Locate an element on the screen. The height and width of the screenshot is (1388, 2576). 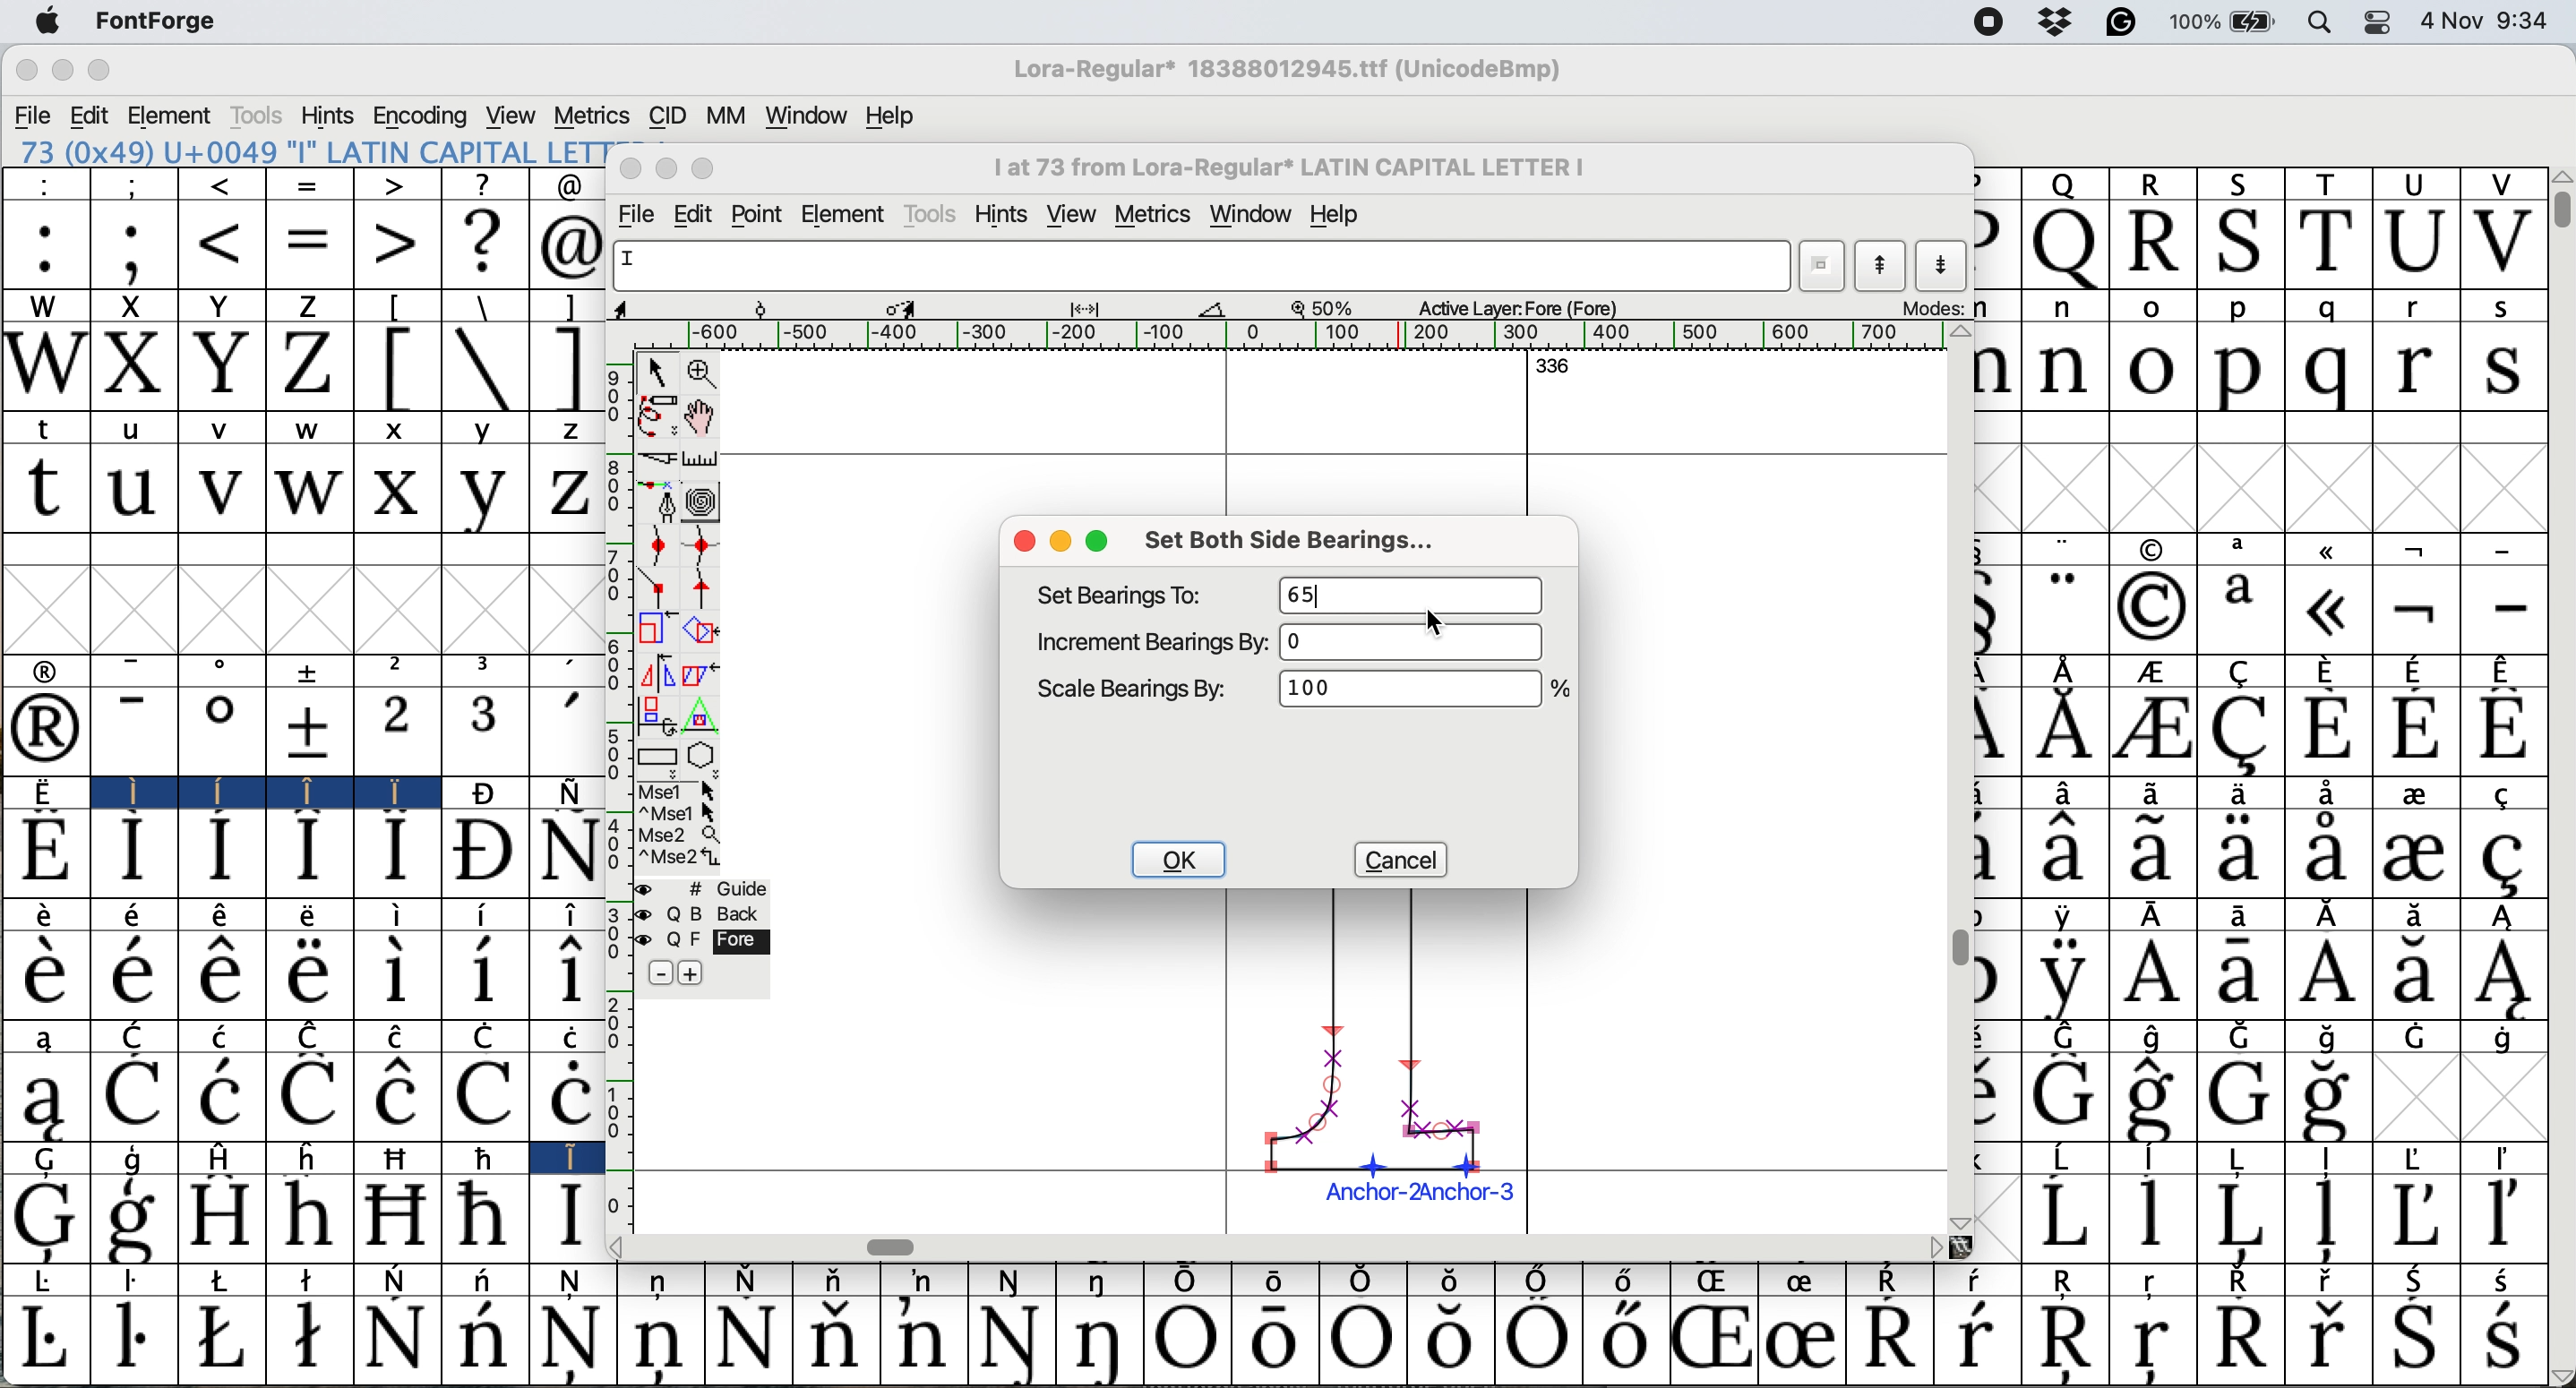
Symbol is located at coordinates (2071, 1280).